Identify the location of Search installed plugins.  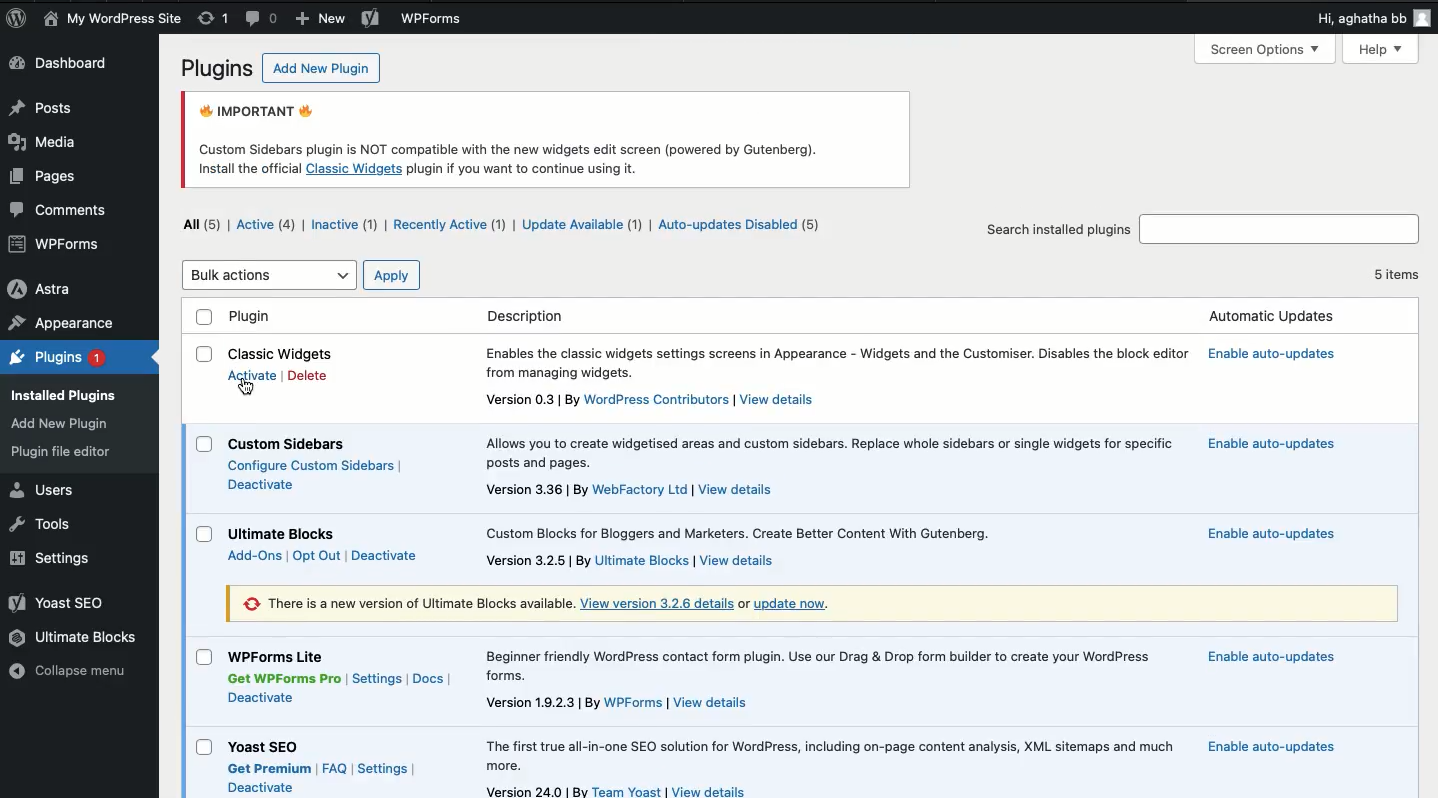
(1058, 229).